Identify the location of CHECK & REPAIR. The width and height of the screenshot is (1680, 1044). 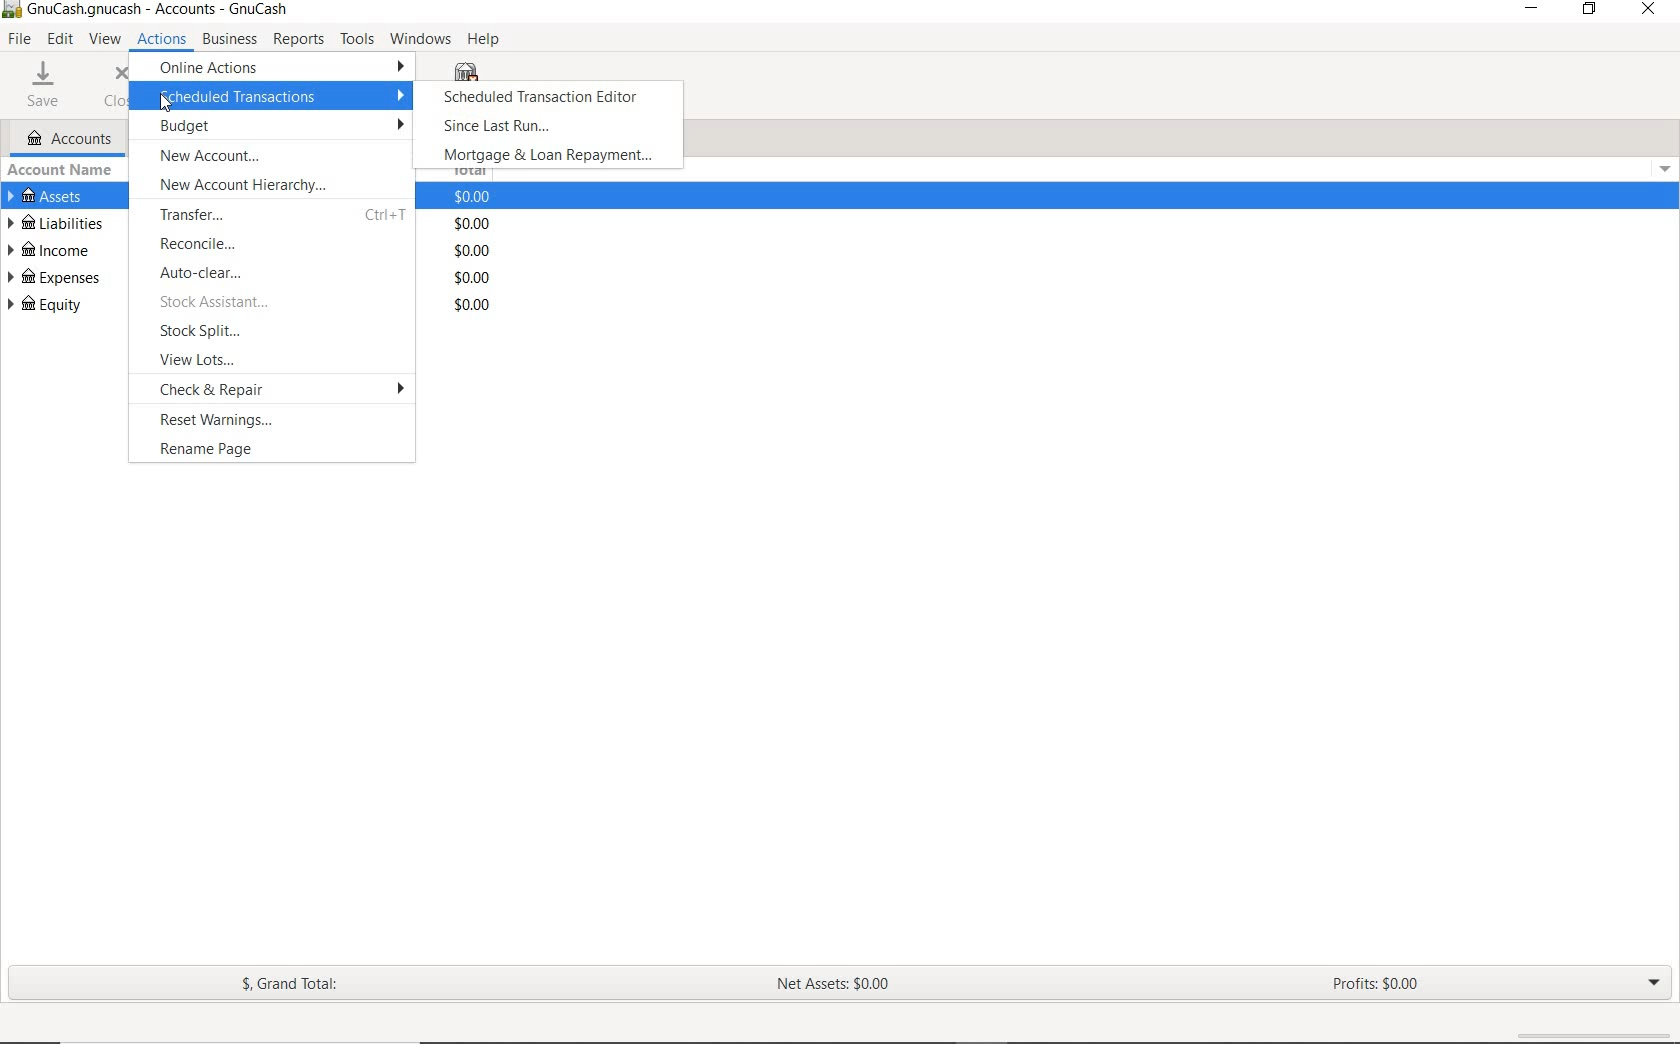
(282, 389).